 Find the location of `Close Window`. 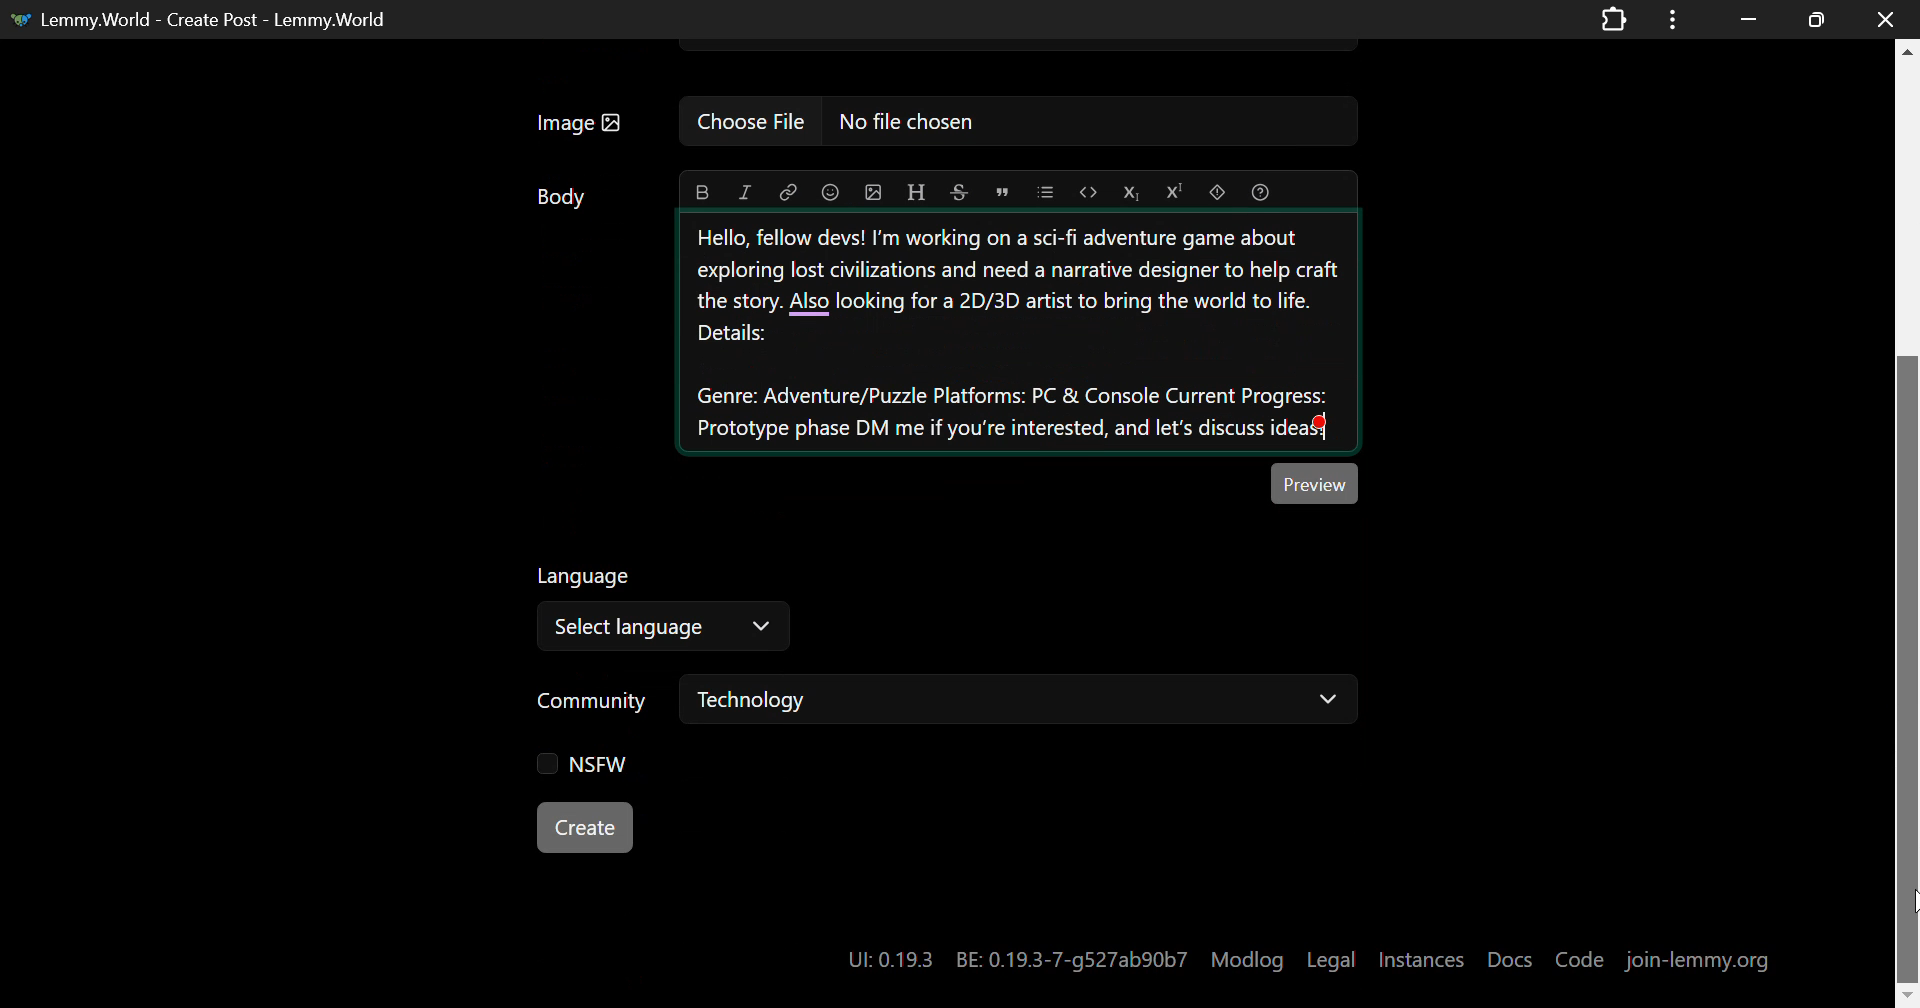

Close Window is located at coordinates (1880, 20).